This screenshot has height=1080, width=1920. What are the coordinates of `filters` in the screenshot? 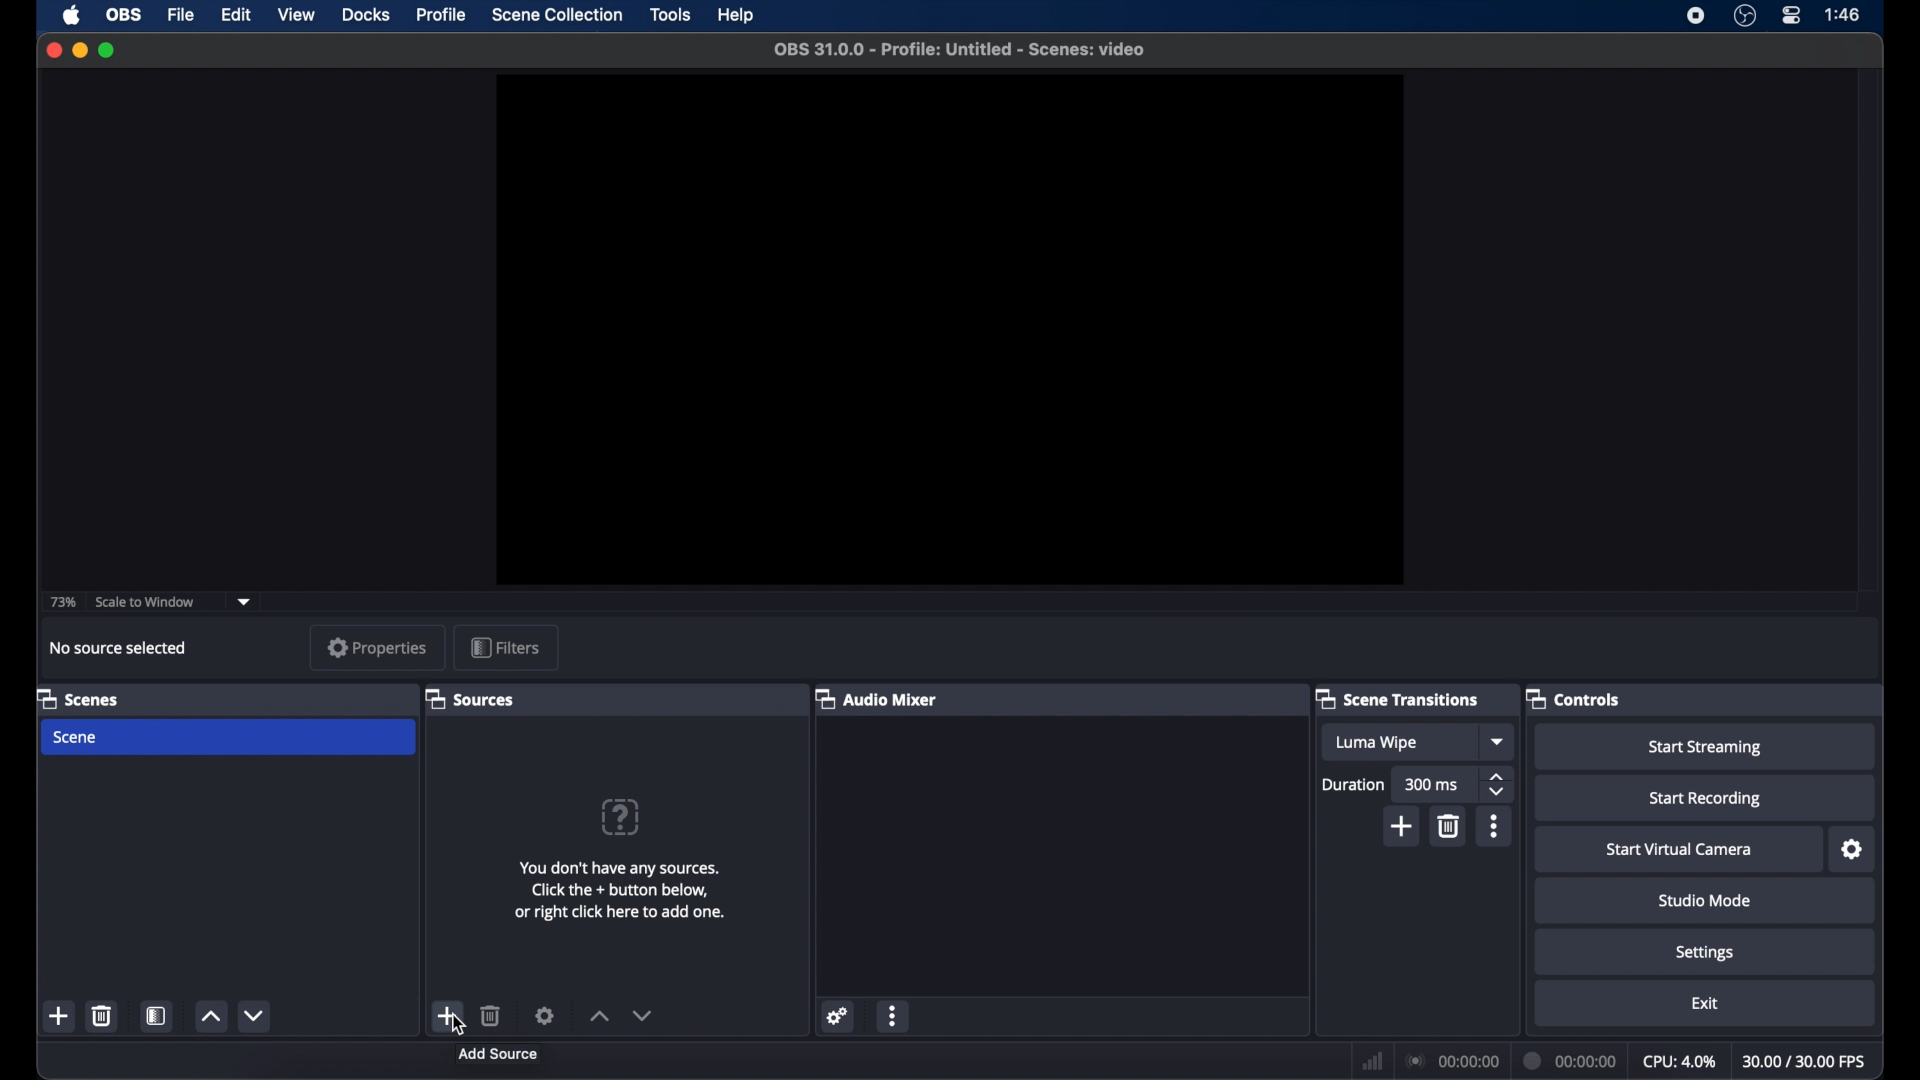 It's located at (506, 647).